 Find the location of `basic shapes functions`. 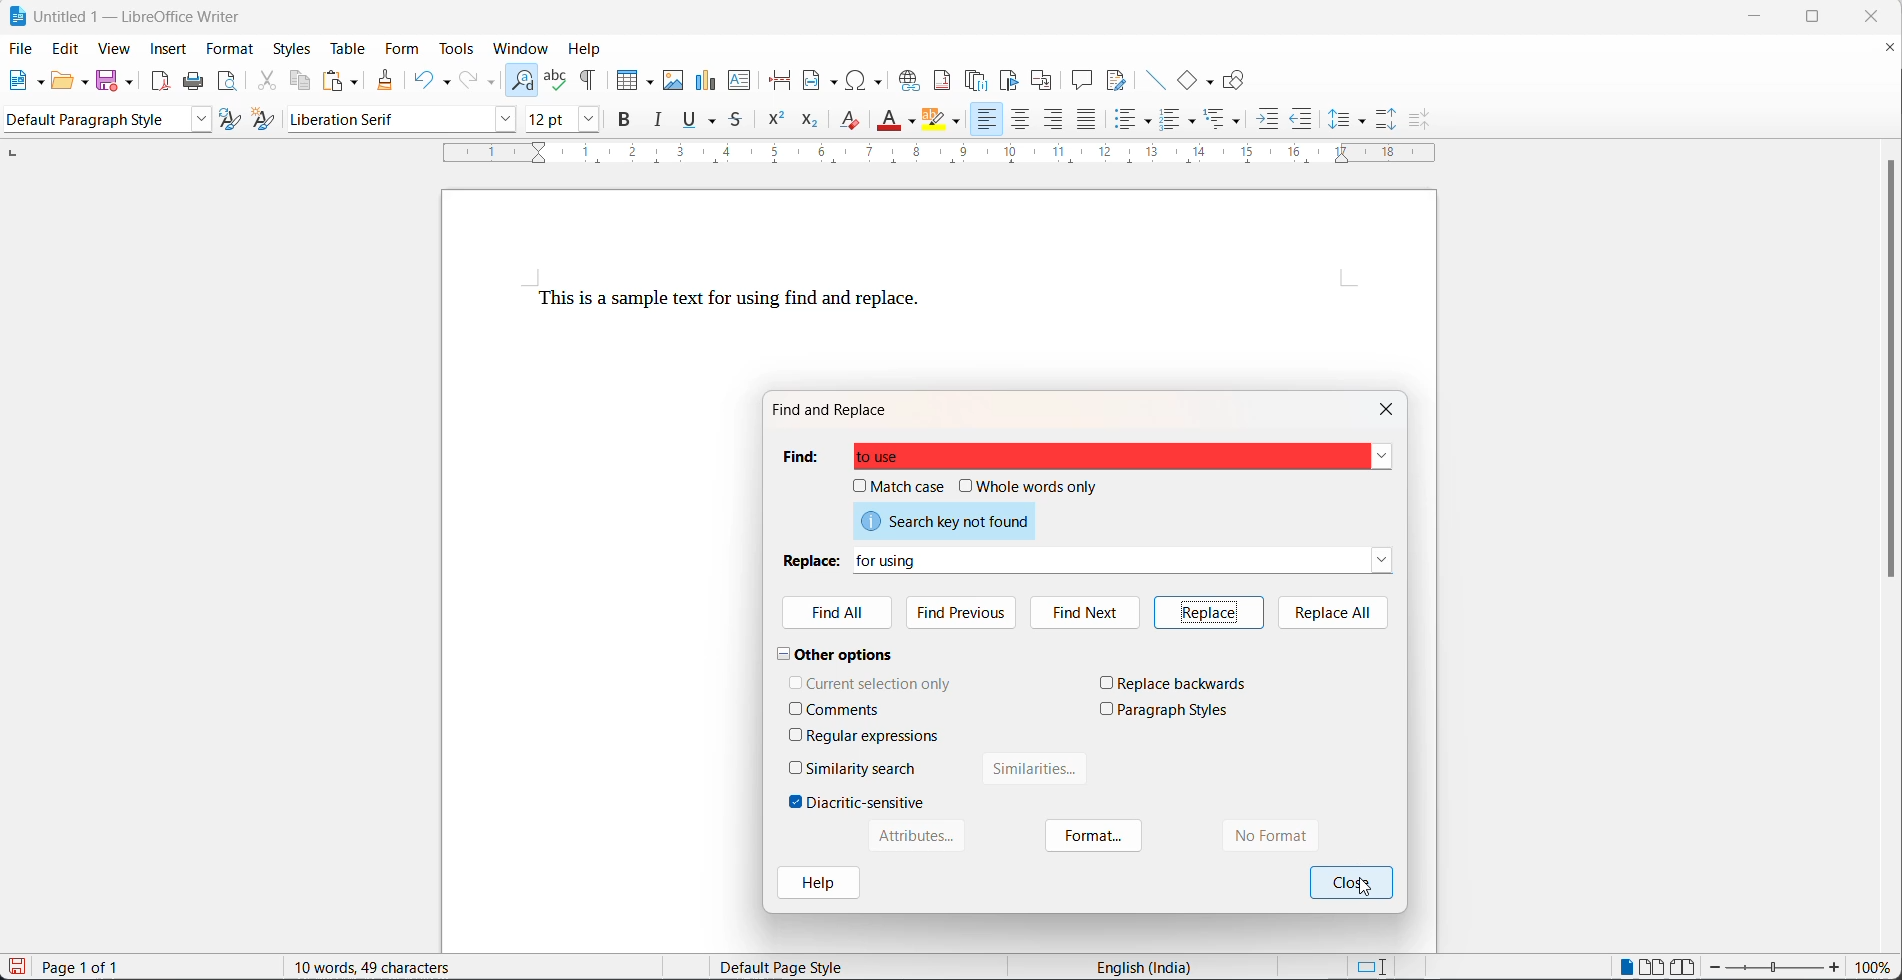

basic shapes functions is located at coordinates (1211, 81).